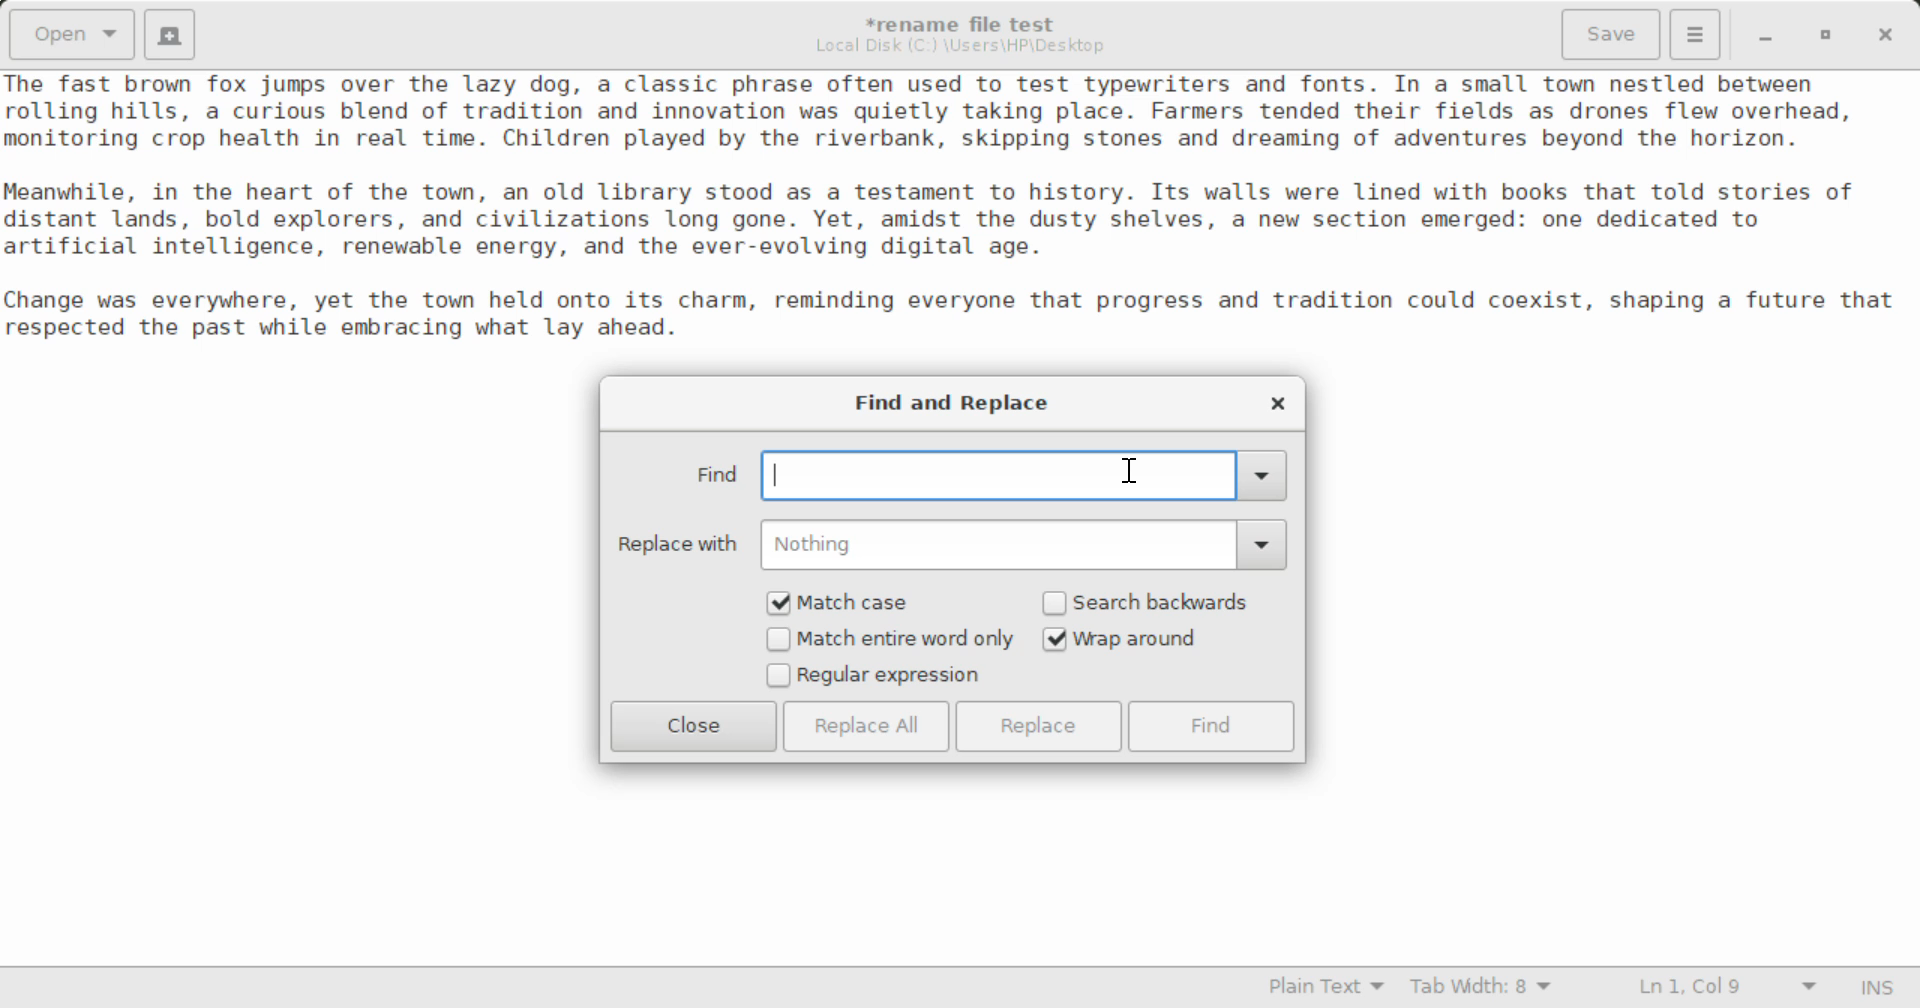 This screenshot has width=1920, height=1008. Describe the element at coordinates (1043, 726) in the screenshot. I see `Replace` at that location.